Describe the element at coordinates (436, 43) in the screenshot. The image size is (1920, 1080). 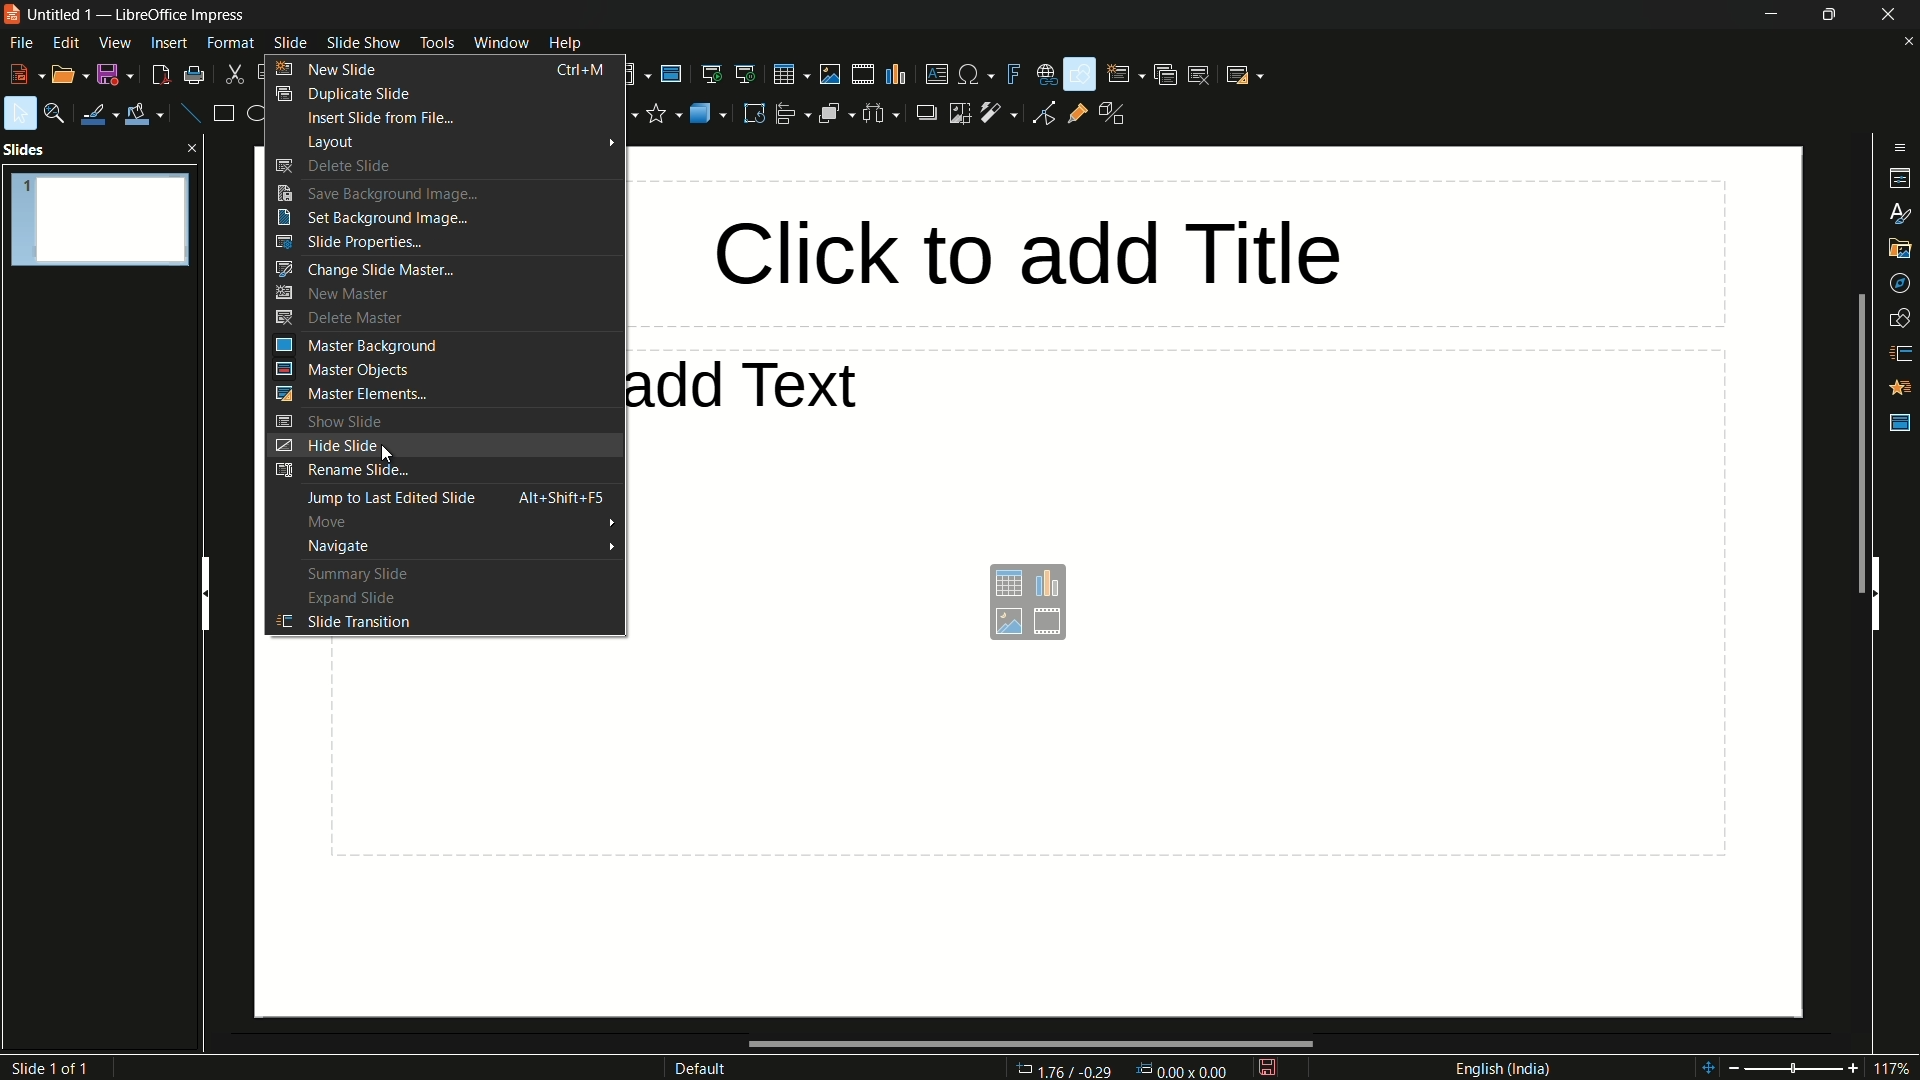
I see `tools menu` at that location.